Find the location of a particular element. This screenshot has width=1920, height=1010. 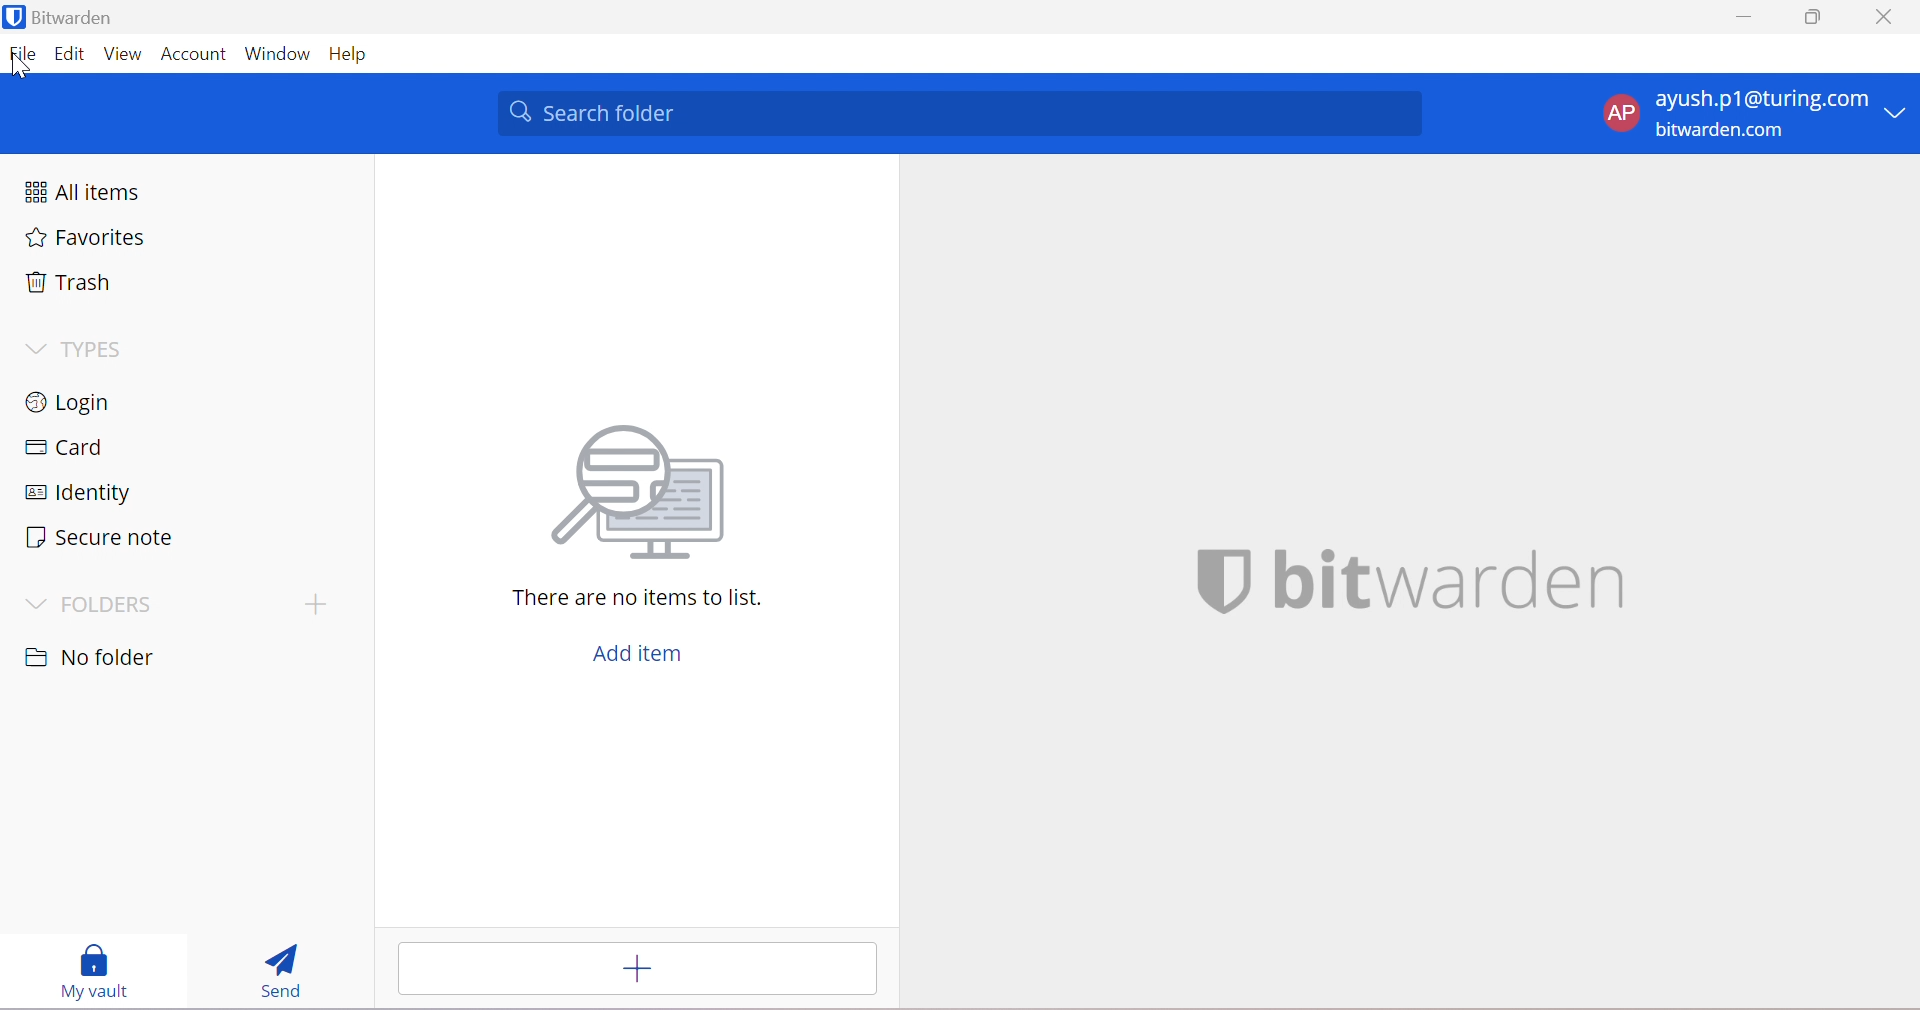

Identity is located at coordinates (77, 493).